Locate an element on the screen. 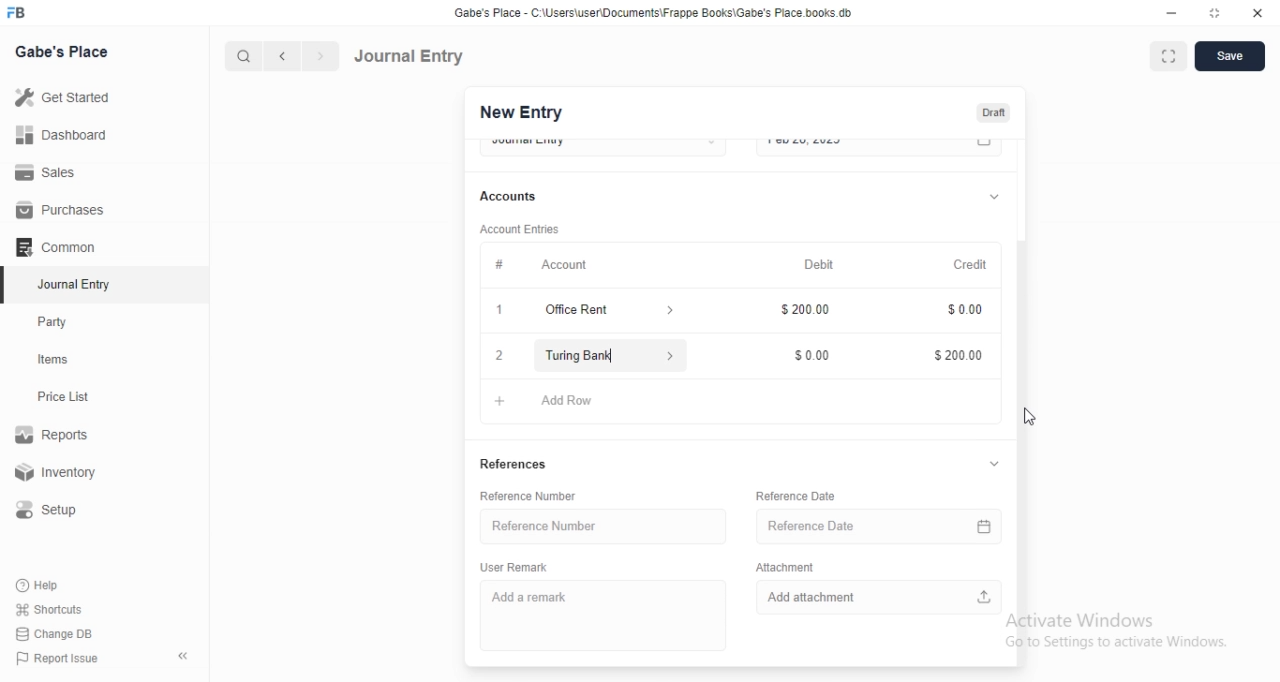 The height and width of the screenshot is (682, 1280).  is located at coordinates (500, 264).